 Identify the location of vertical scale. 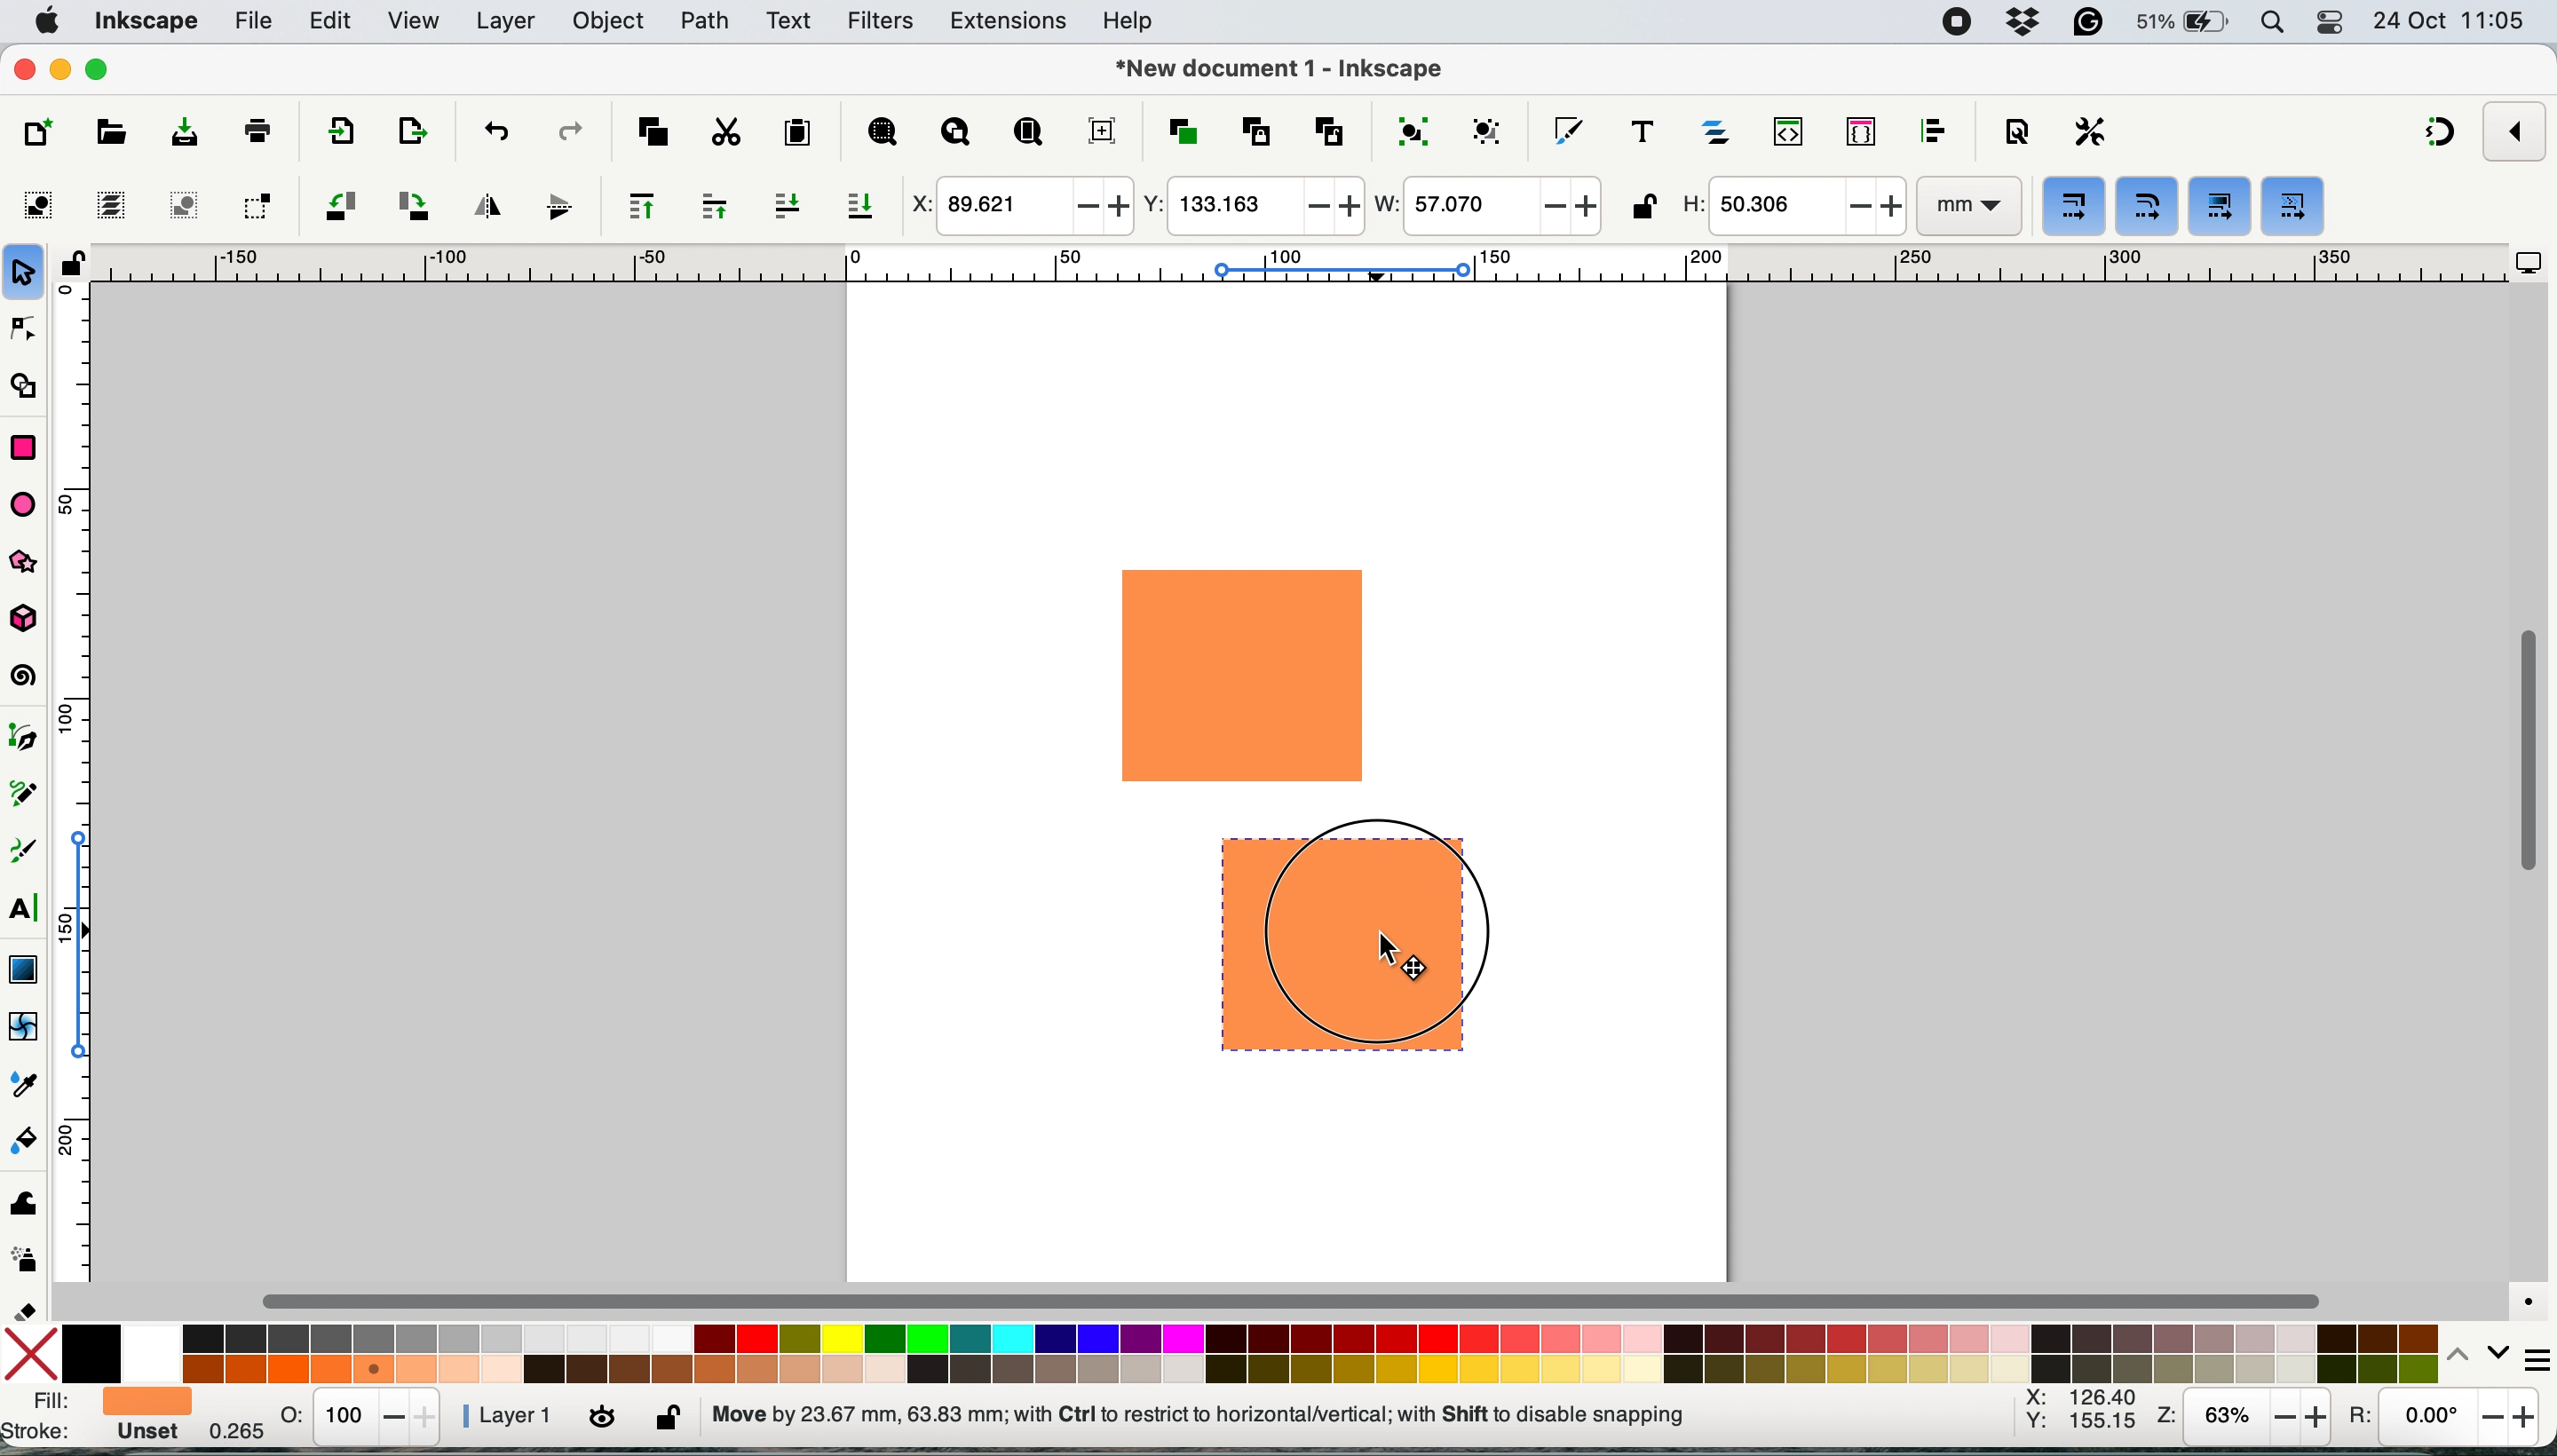
(92, 792).